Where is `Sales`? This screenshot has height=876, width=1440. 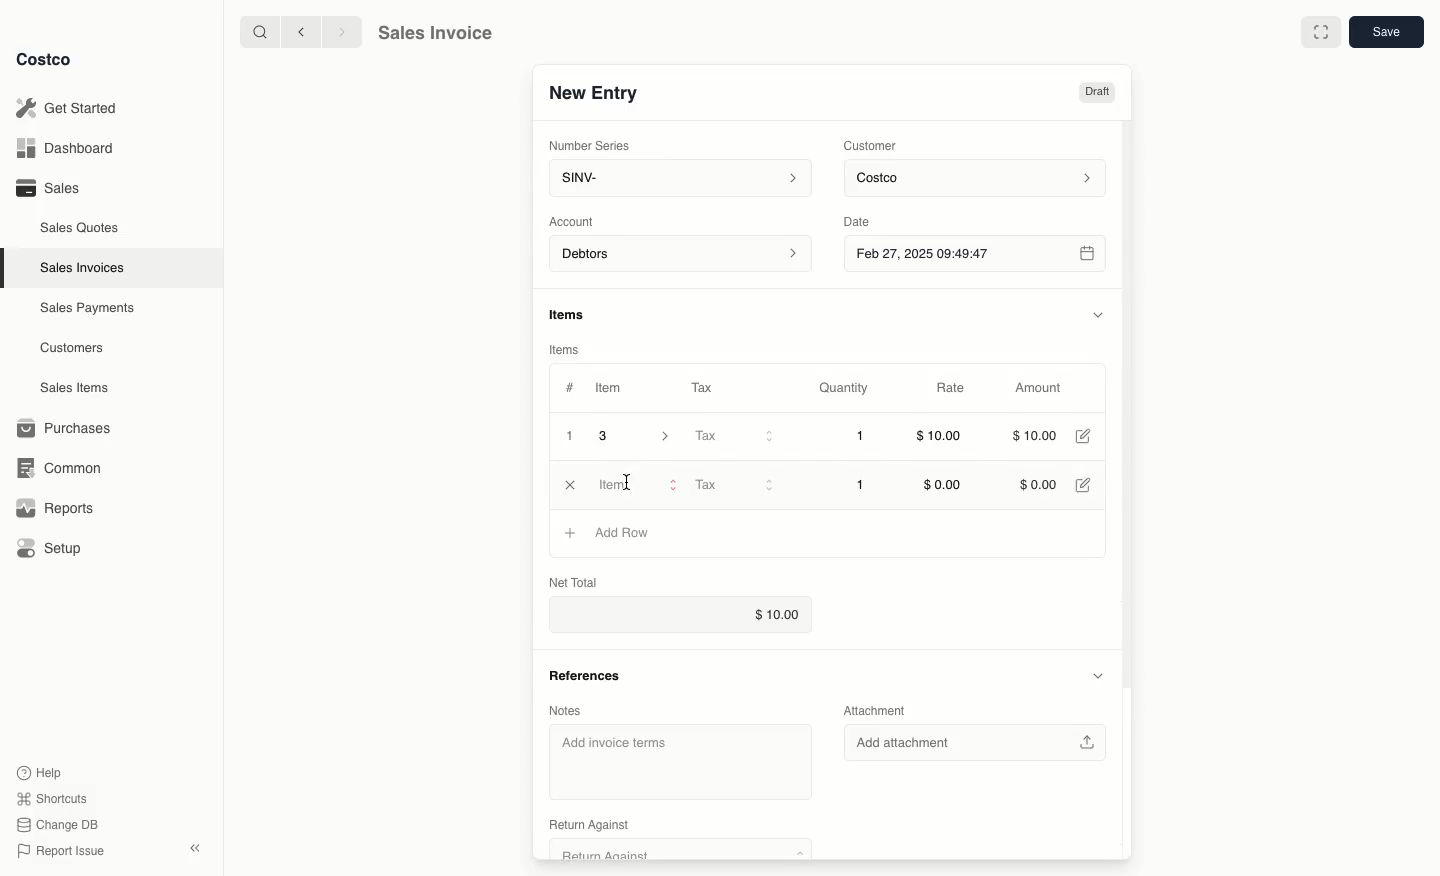 Sales is located at coordinates (46, 187).